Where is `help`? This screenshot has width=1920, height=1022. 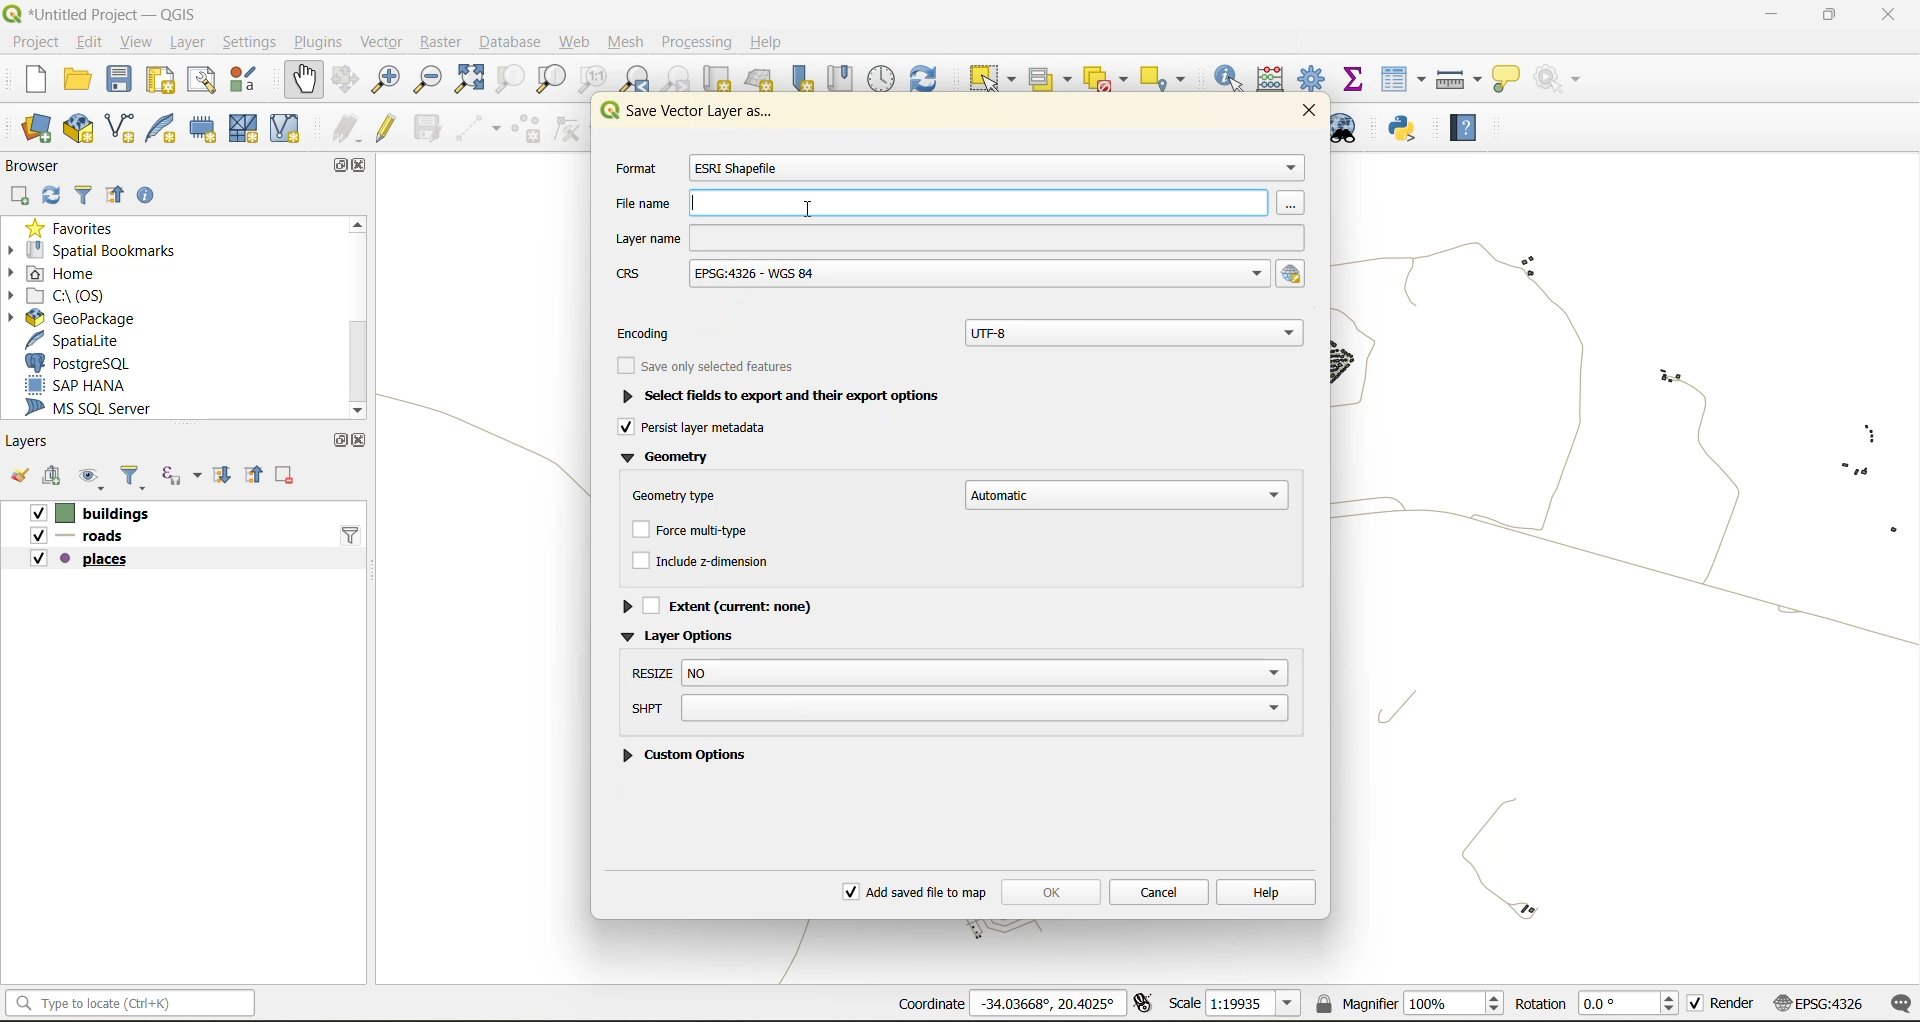 help is located at coordinates (1469, 123).